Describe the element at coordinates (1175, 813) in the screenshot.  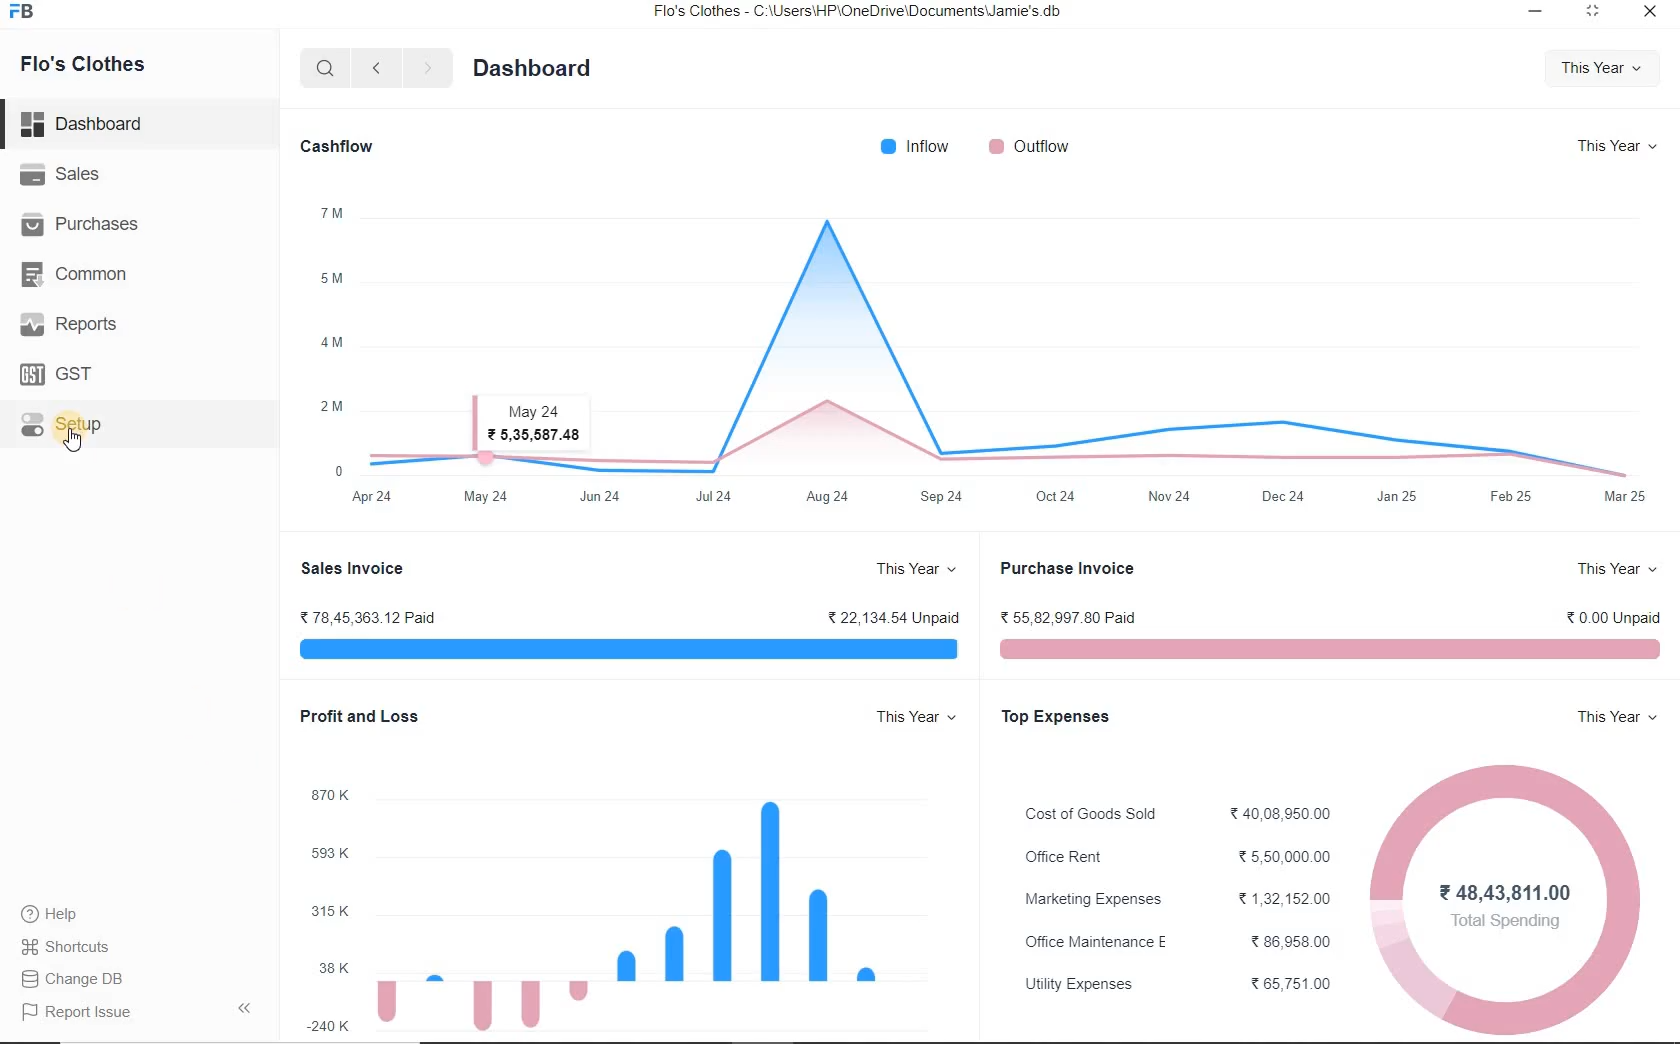
I see `Cost of Goods Sold ¥40,08,950.00` at that location.